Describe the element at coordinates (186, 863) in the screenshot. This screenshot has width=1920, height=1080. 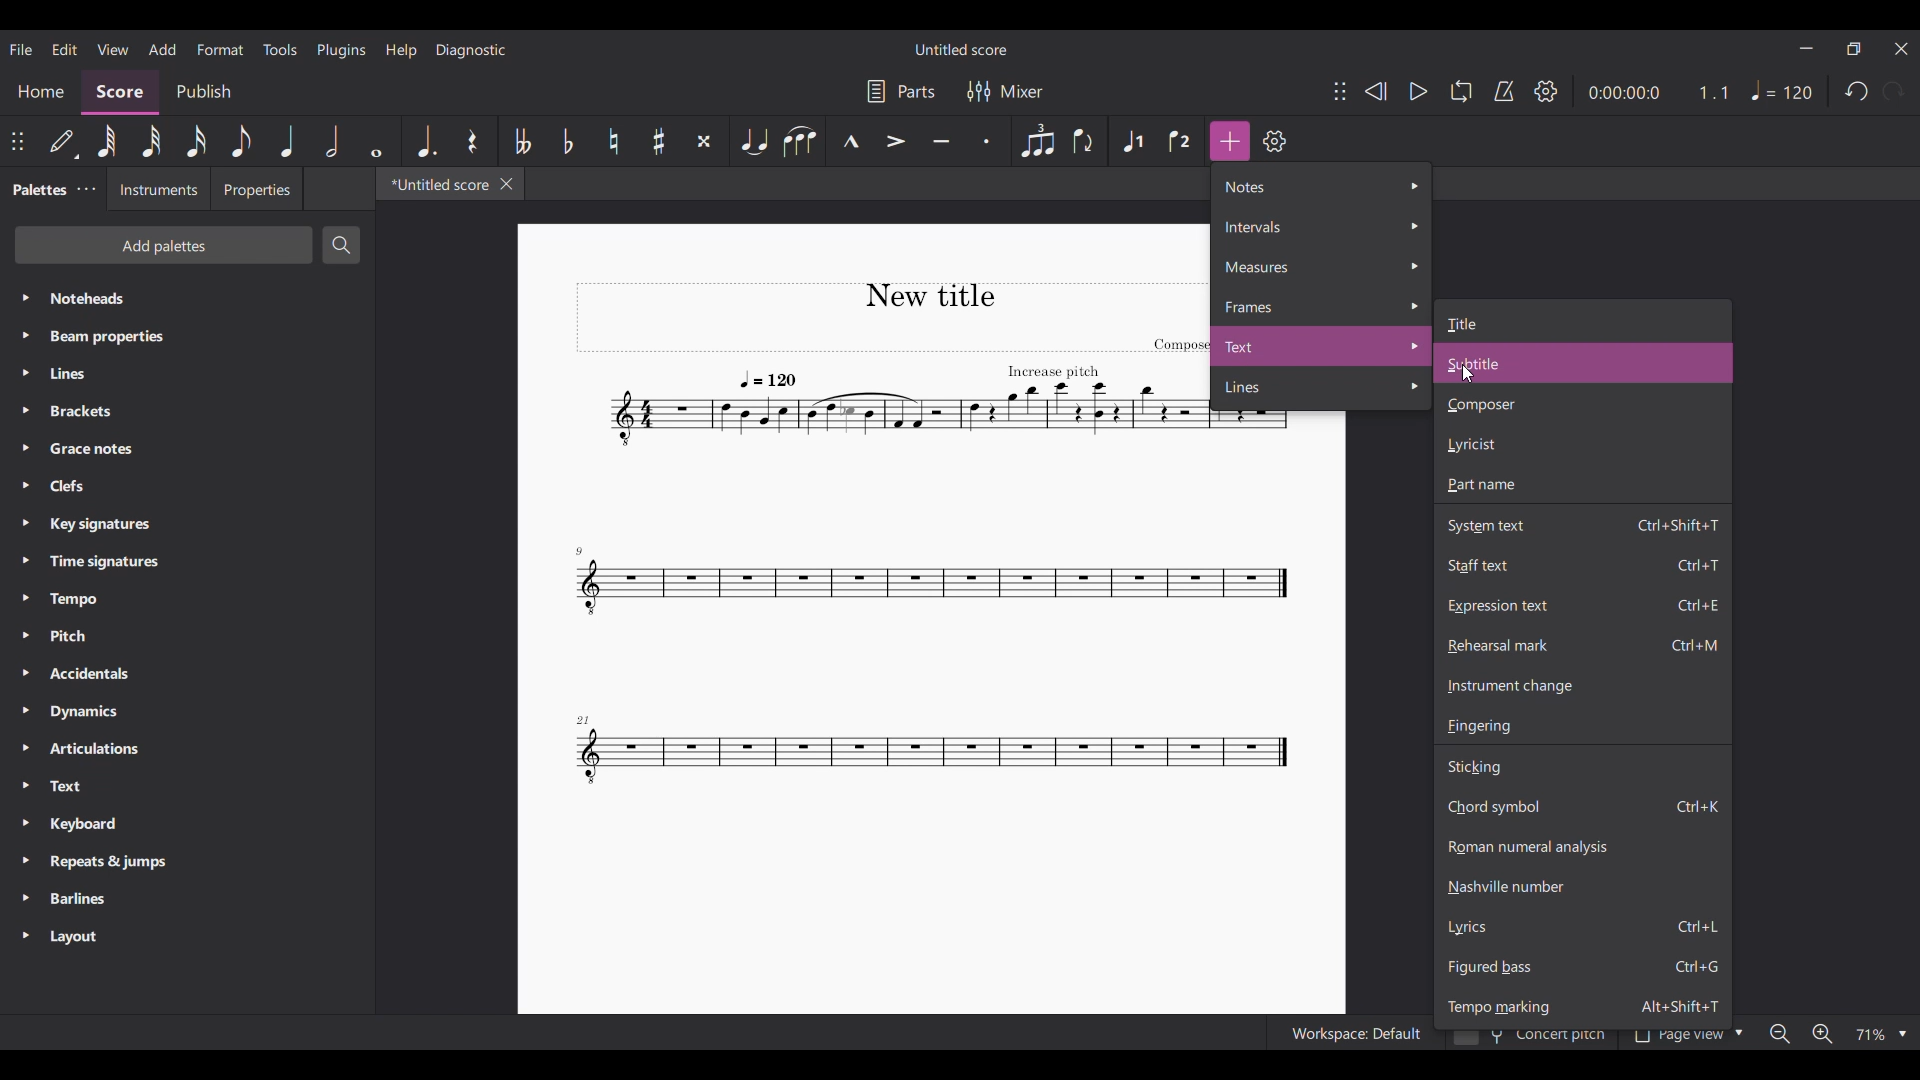
I see `Repeats & jumps` at that location.